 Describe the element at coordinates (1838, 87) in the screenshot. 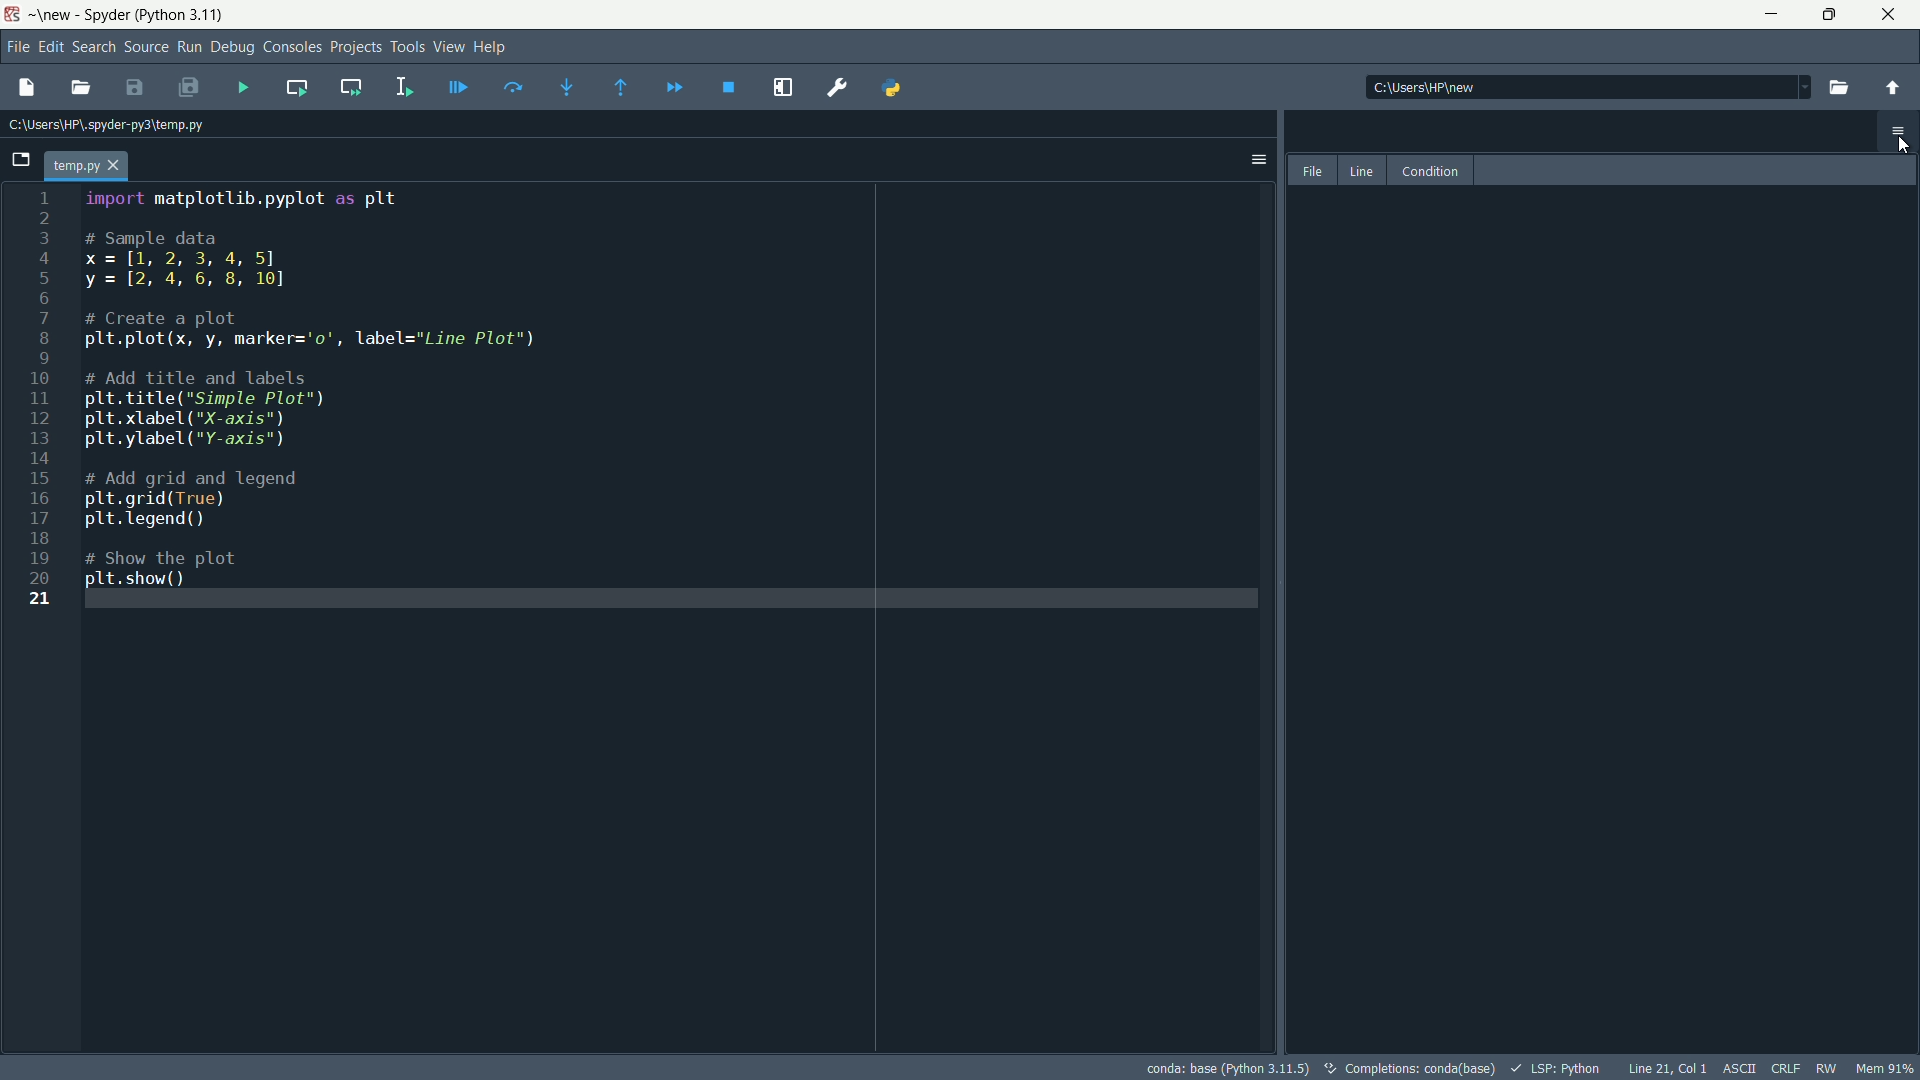

I see `browse directory` at that location.